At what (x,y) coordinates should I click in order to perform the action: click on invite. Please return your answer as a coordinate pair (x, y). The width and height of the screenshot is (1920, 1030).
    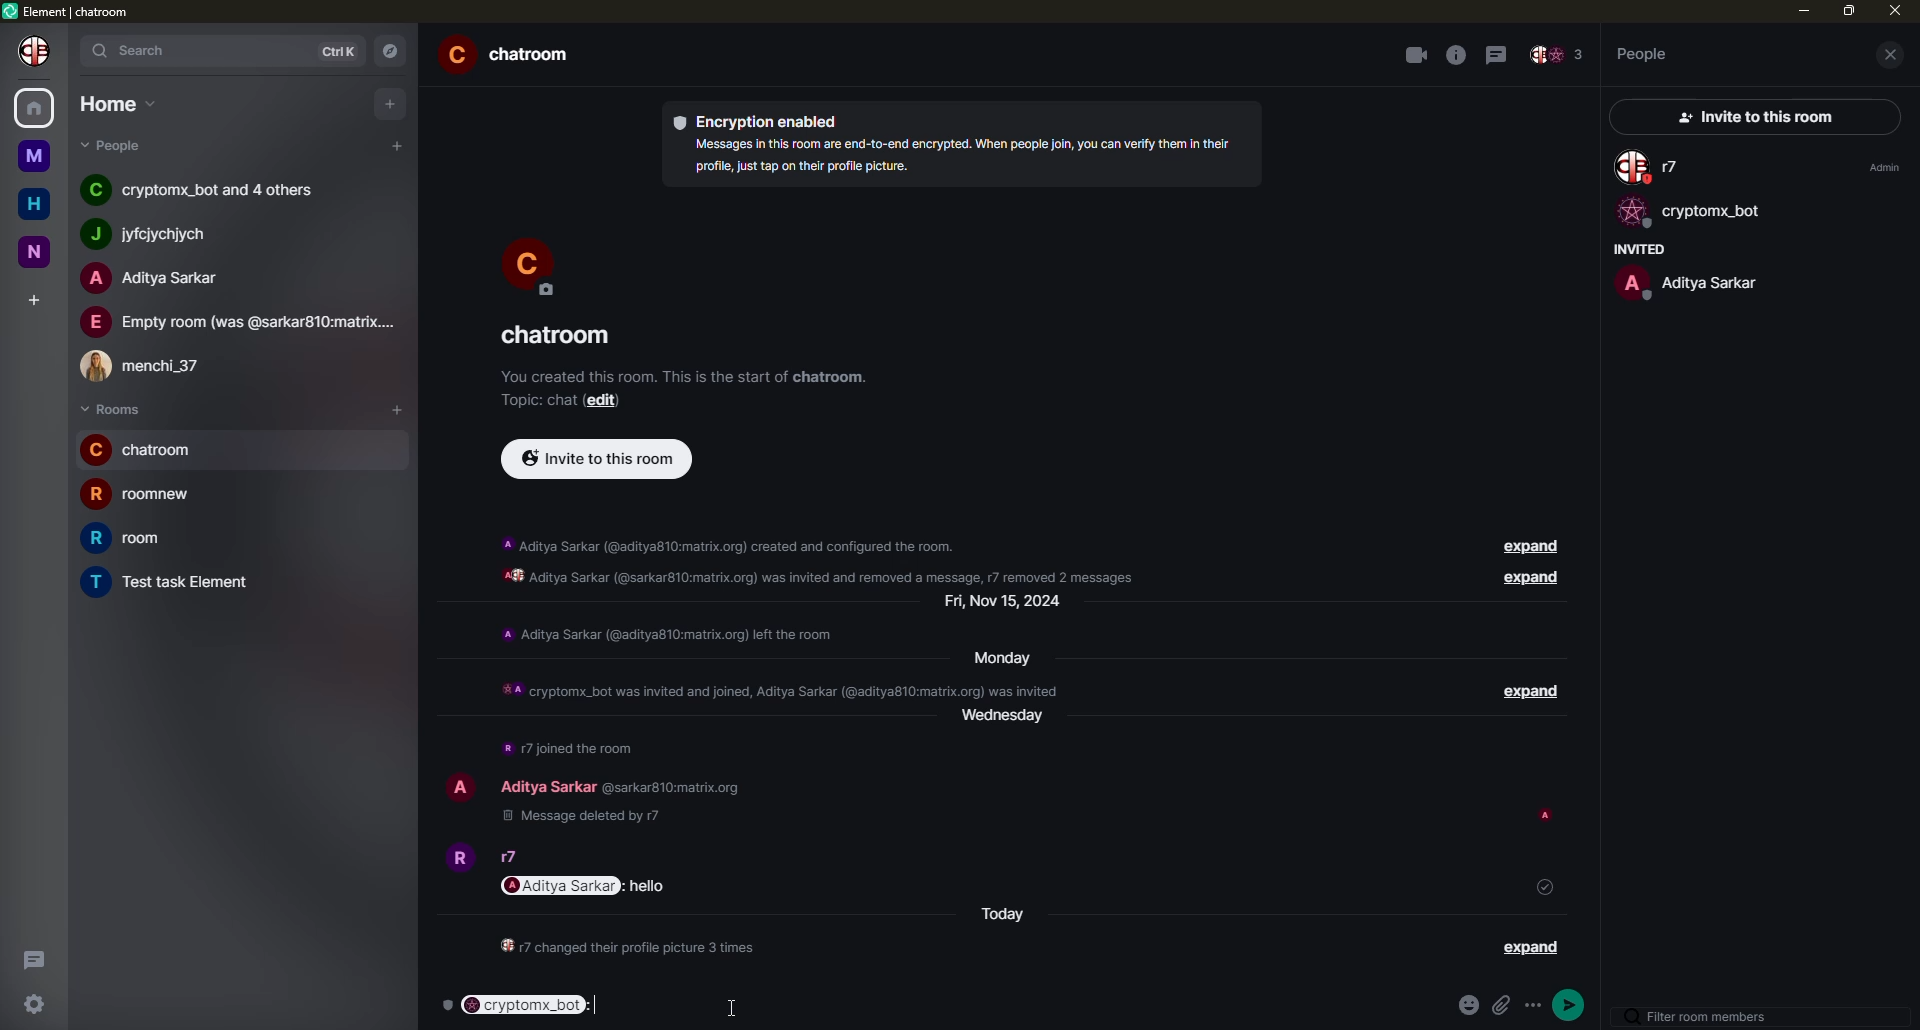
    Looking at the image, I should click on (1748, 118).